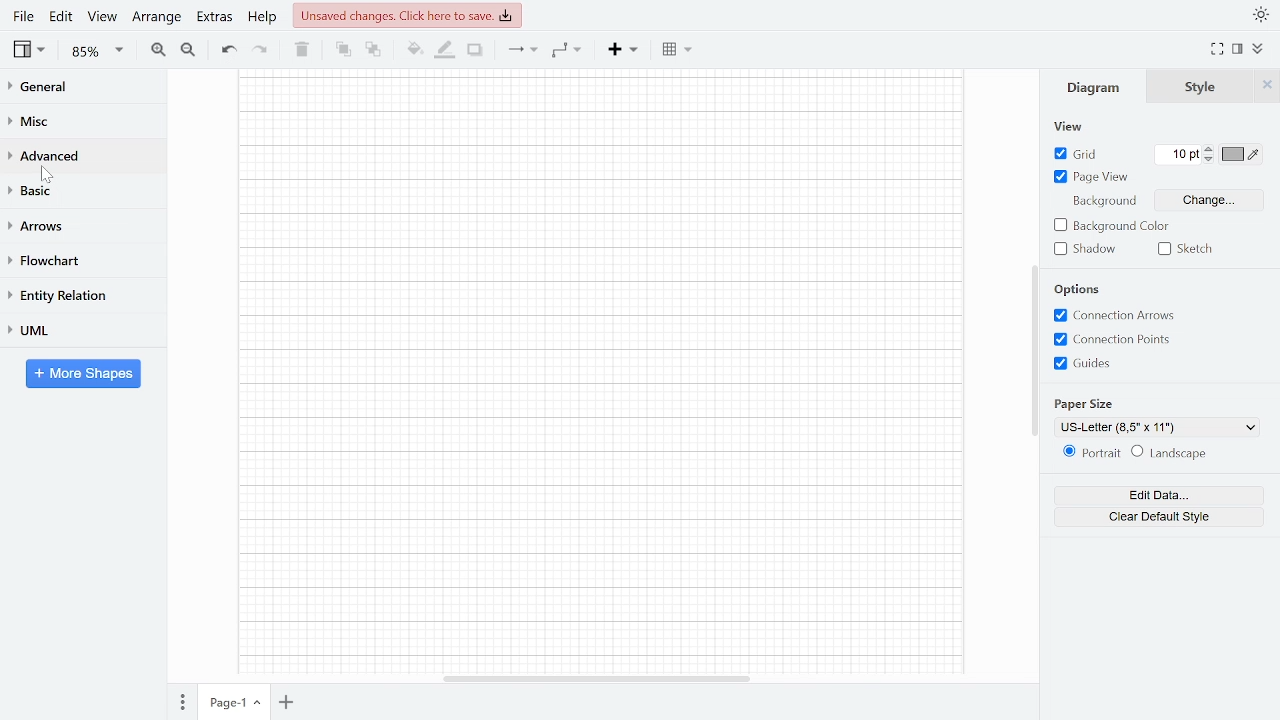 The image size is (1280, 720). Describe the element at coordinates (82, 122) in the screenshot. I see `Misc` at that location.